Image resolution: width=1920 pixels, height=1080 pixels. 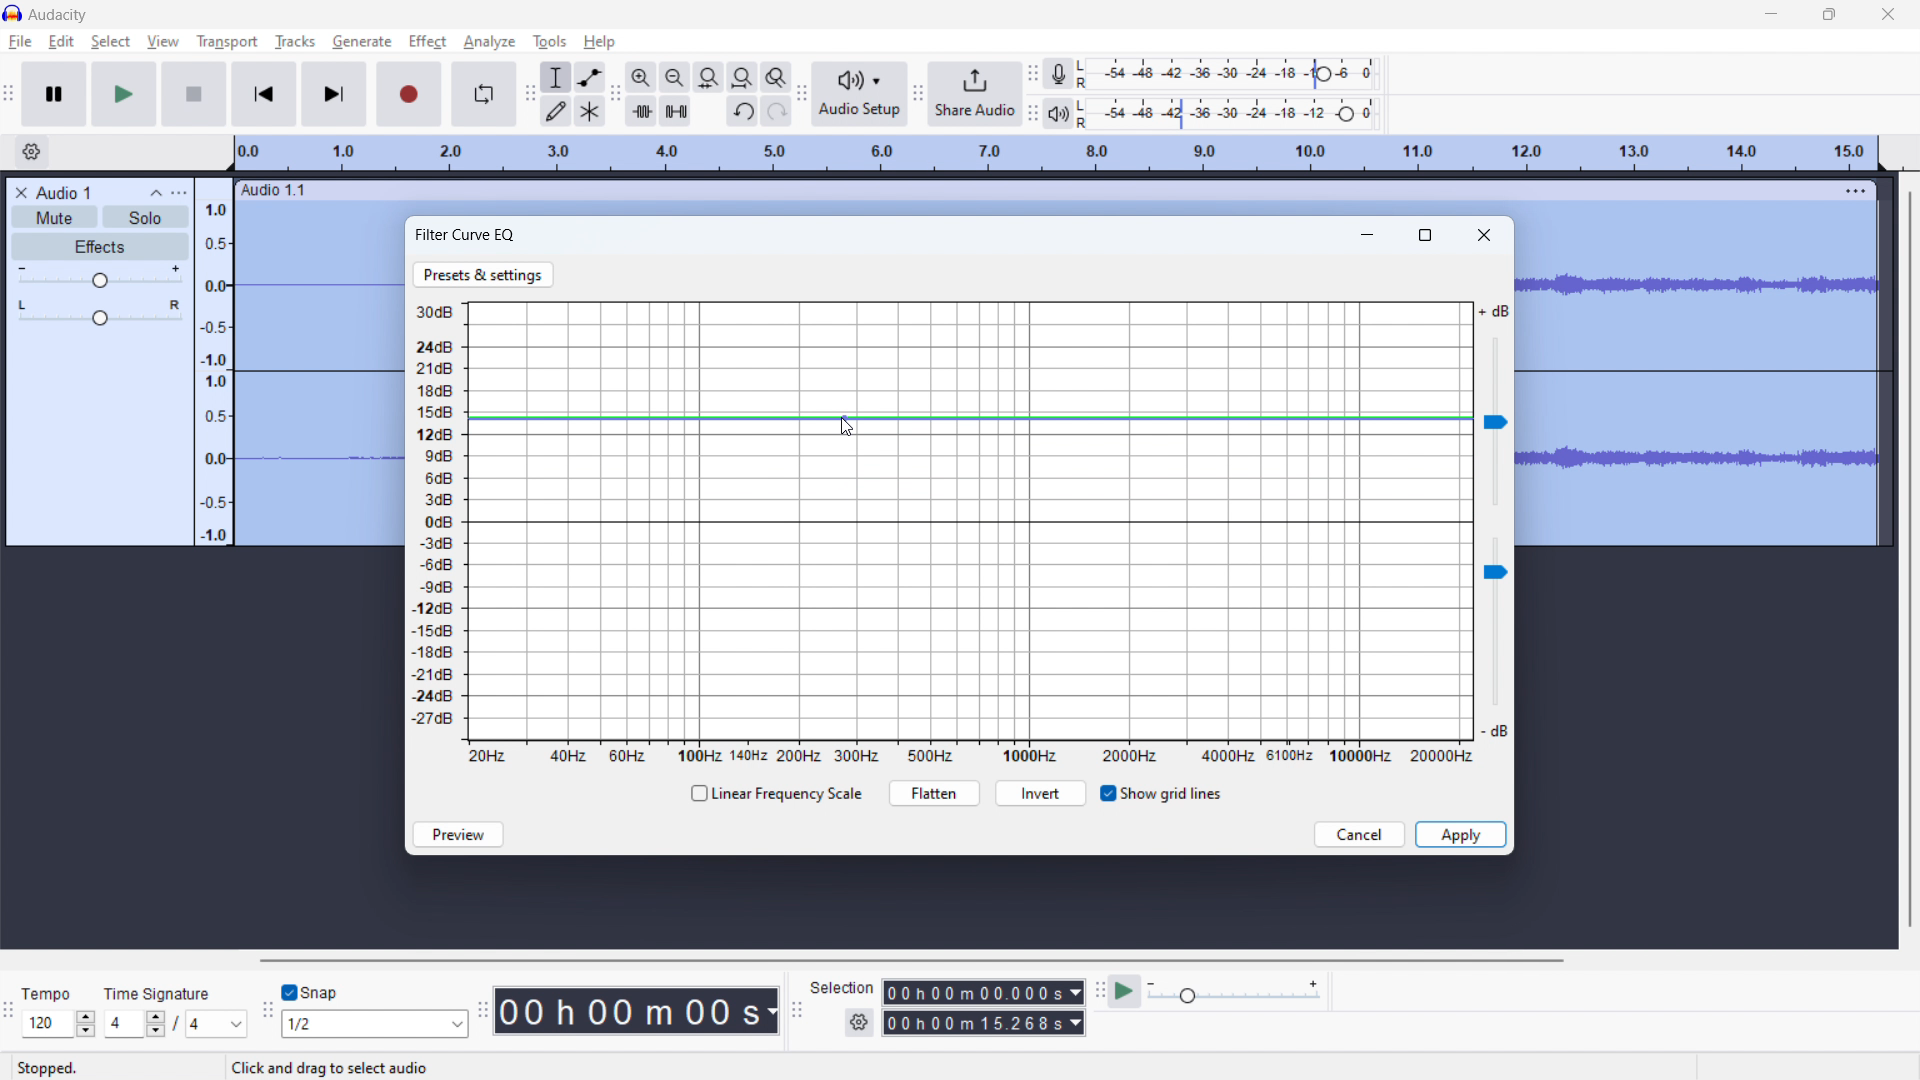 What do you see at coordinates (741, 112) in the screenshot?
I see `undo` at bounding box center [741, 112].